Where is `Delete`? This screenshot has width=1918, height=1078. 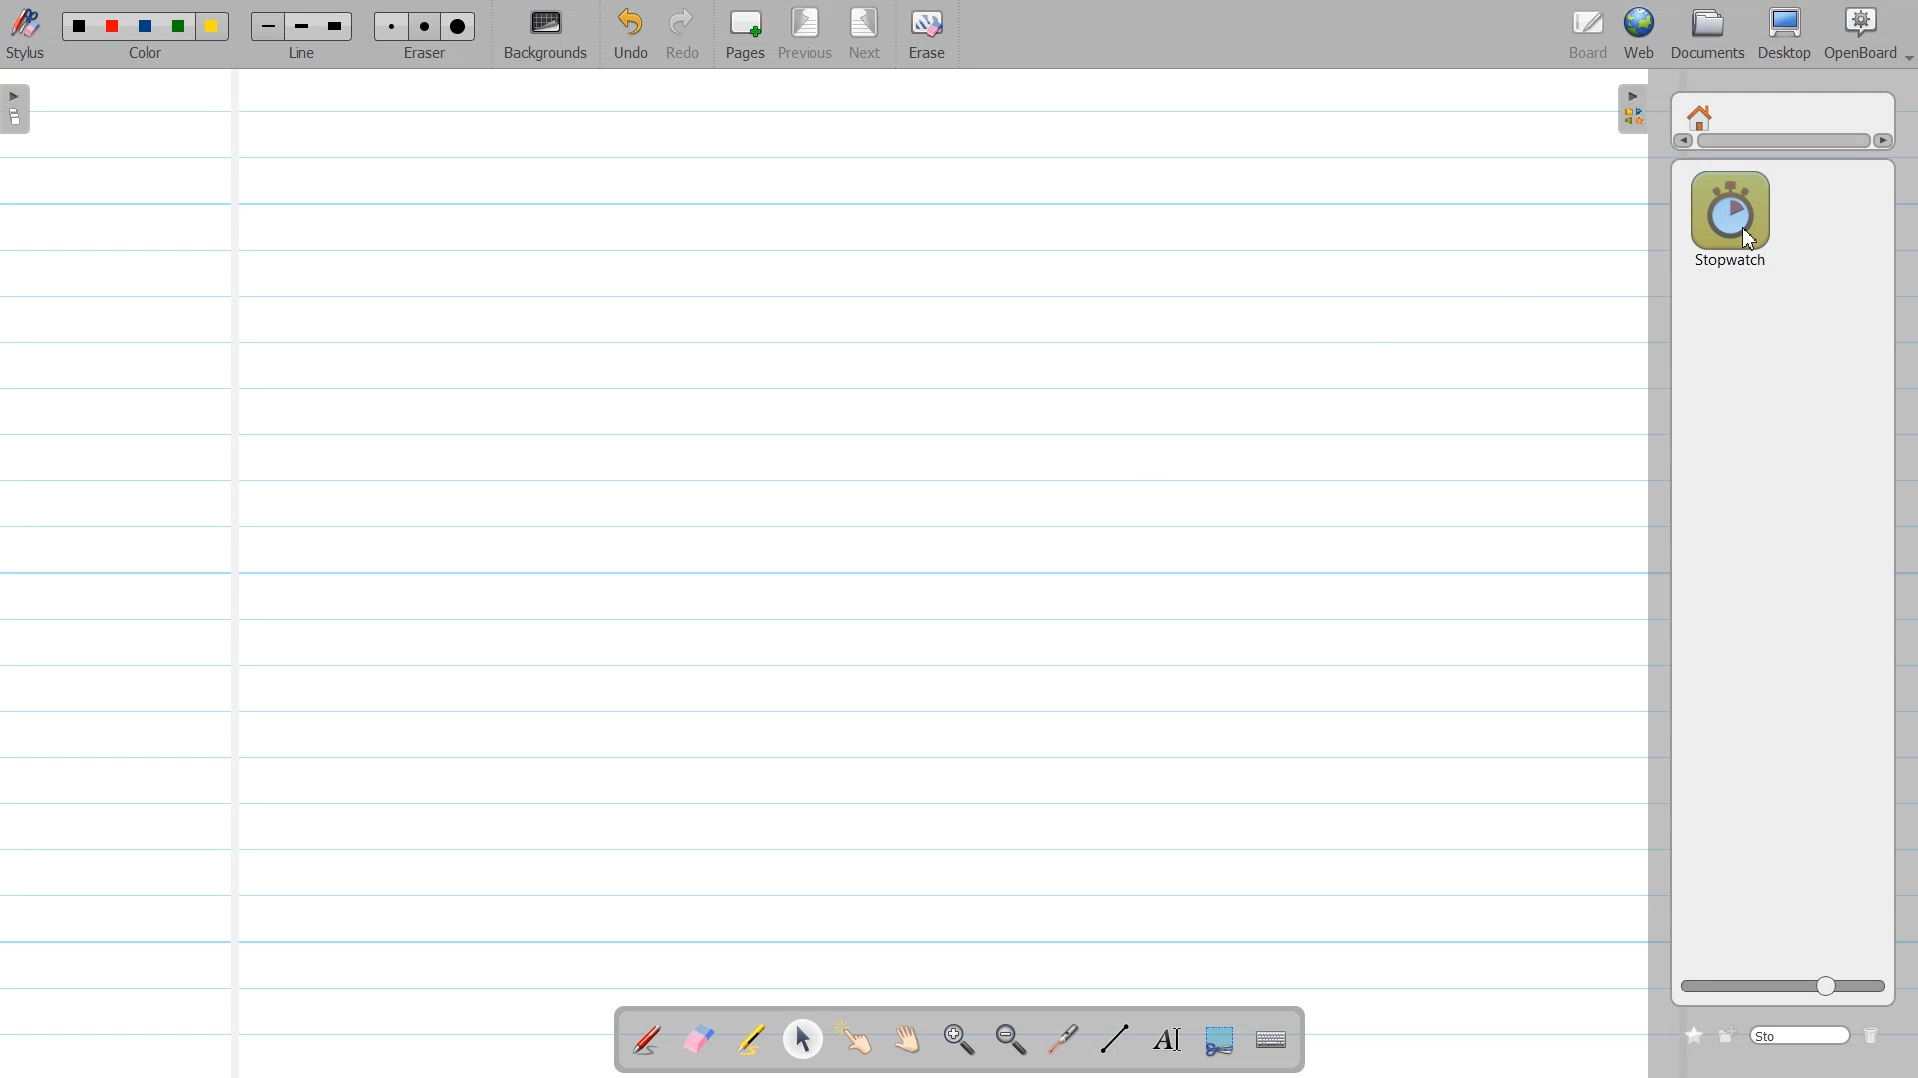 Delete is located at coordinates (1873, 1035).